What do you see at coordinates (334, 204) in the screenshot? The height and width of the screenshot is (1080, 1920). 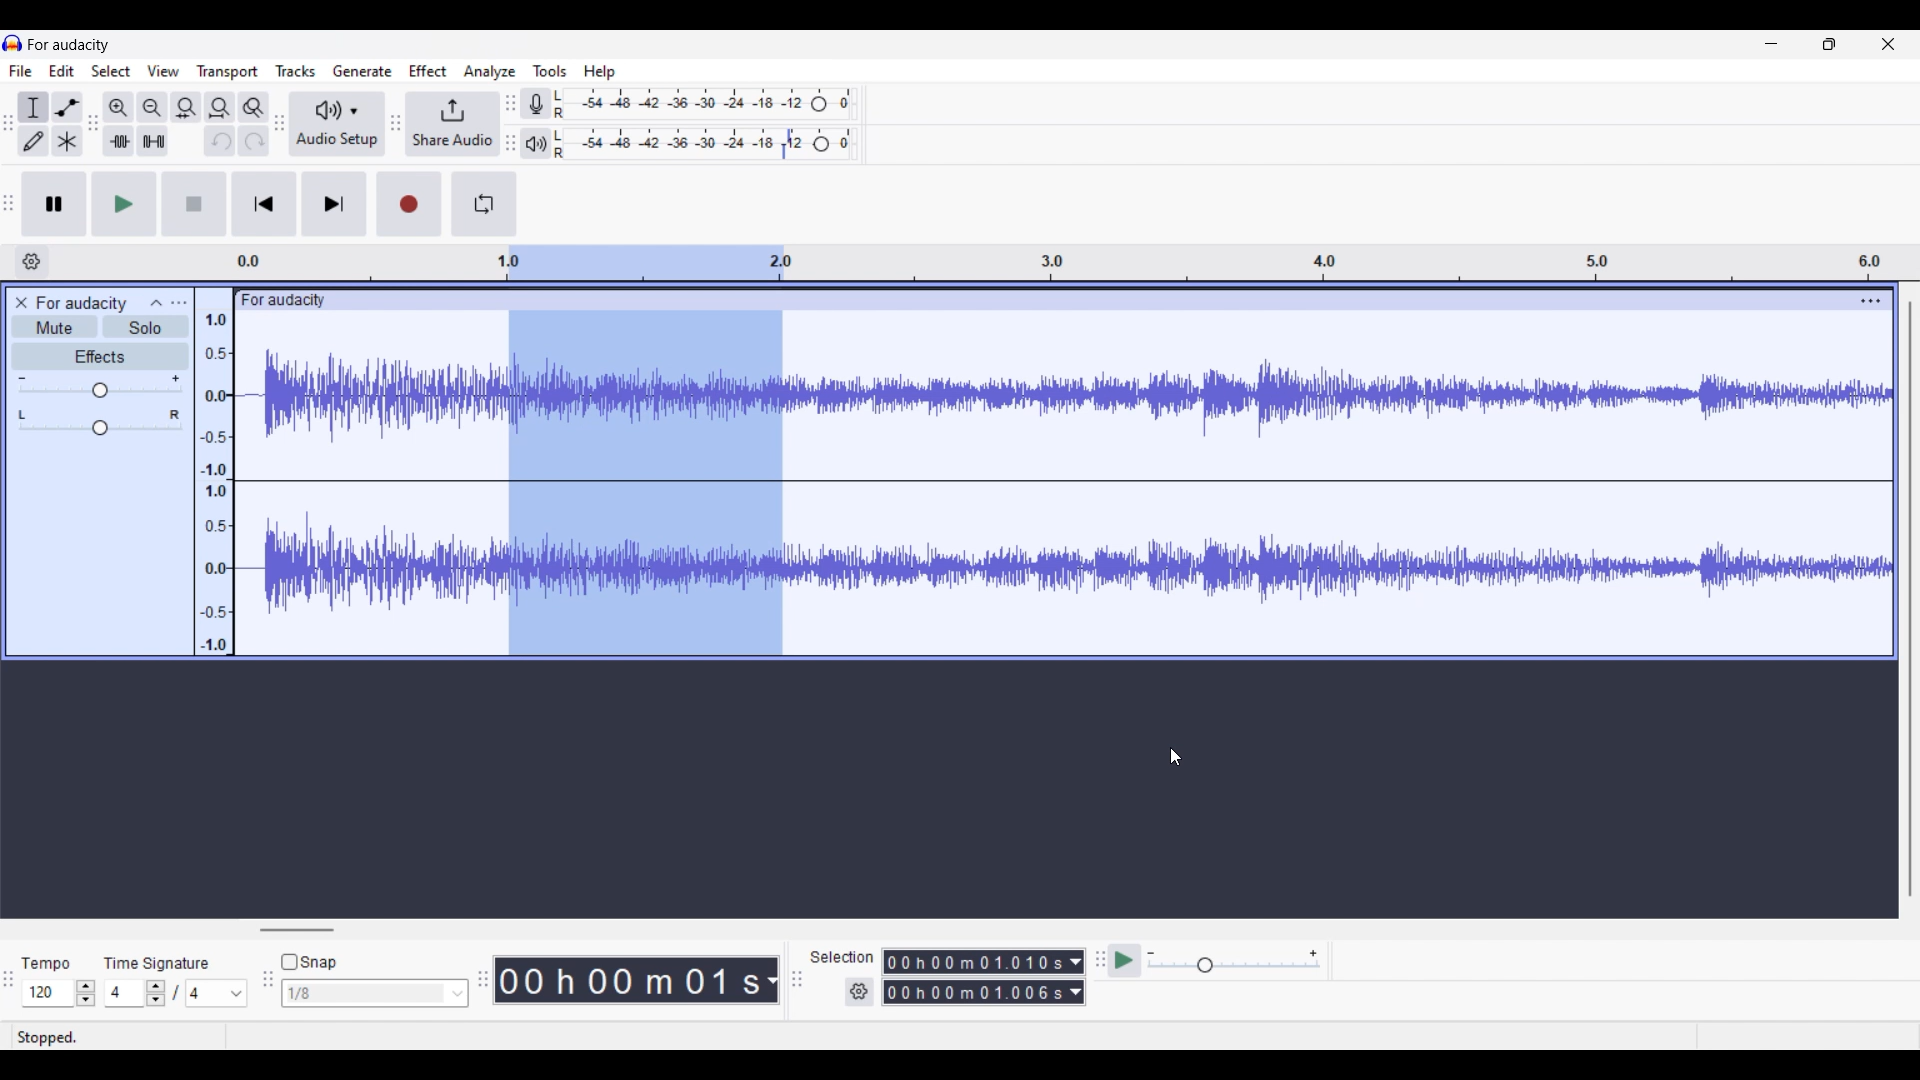 I see `Skip/Select to end` at bounding box center [334, 204].